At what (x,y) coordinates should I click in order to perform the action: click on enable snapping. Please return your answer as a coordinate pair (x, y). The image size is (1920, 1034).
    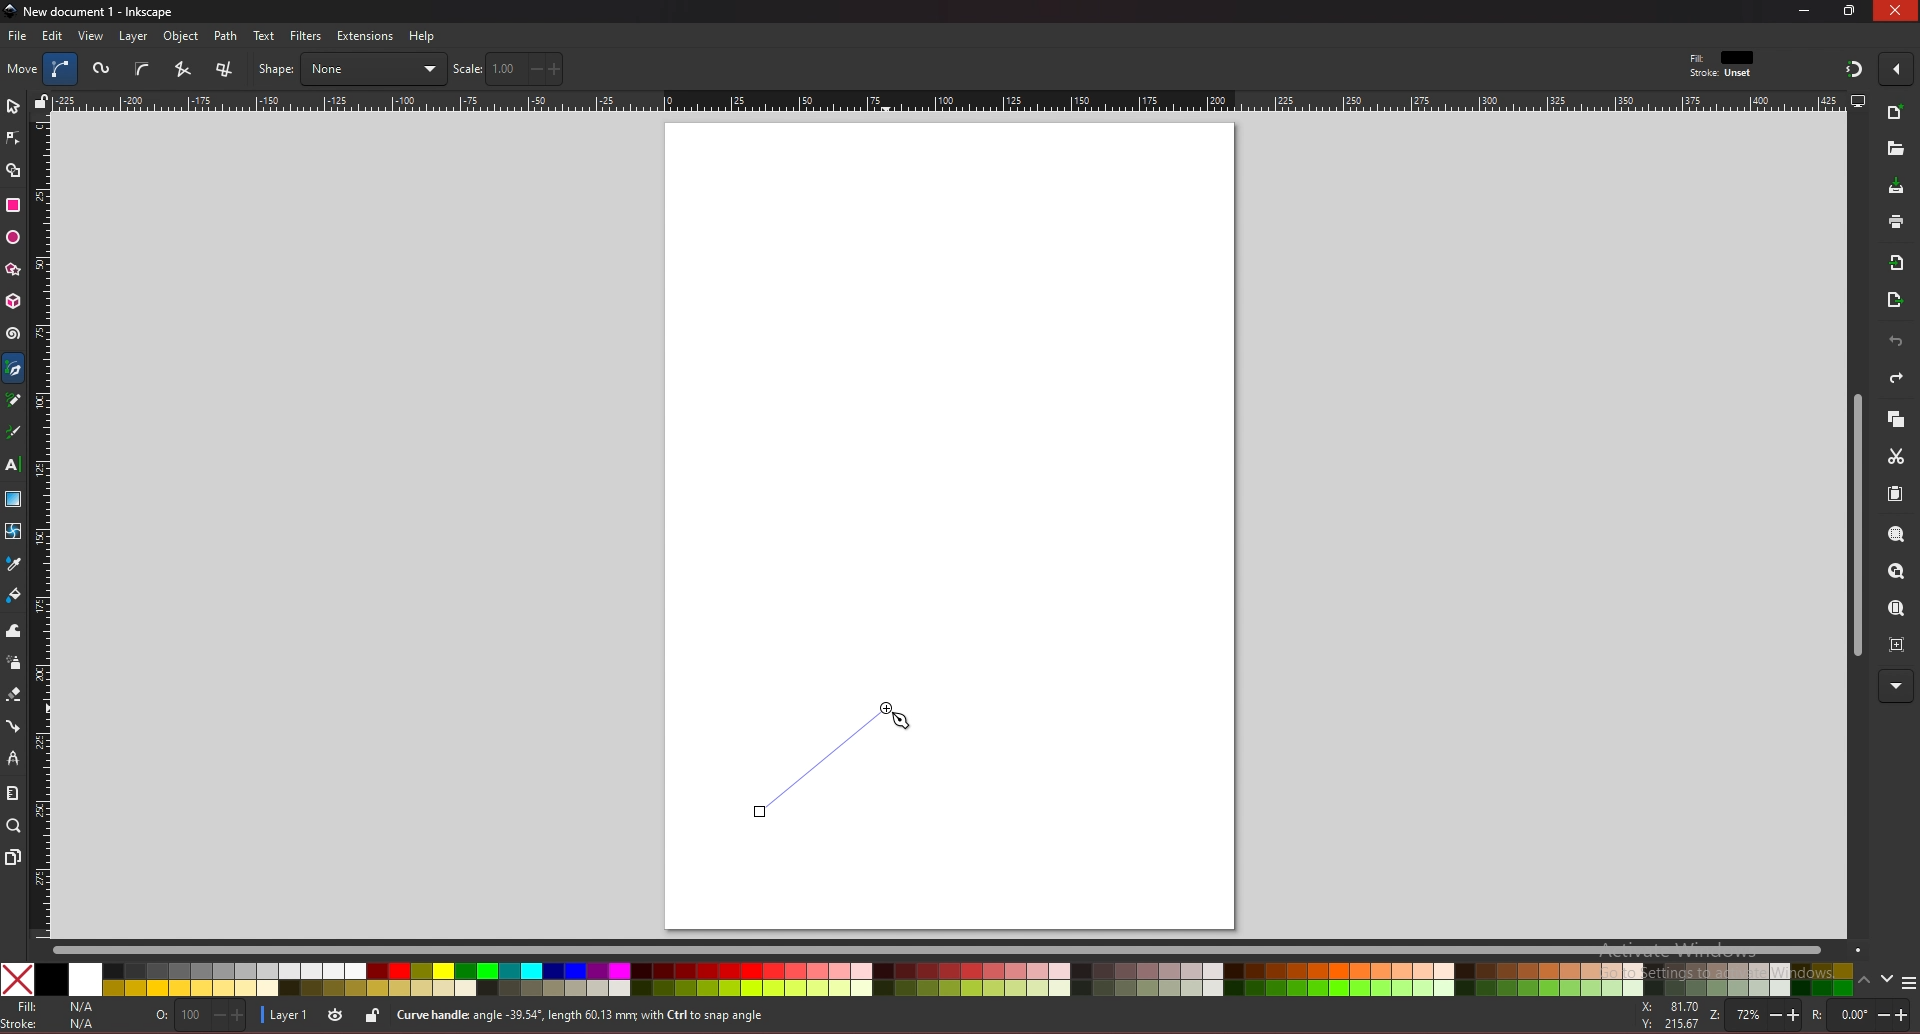
    Looking at the image, I should click on (1896, 67).